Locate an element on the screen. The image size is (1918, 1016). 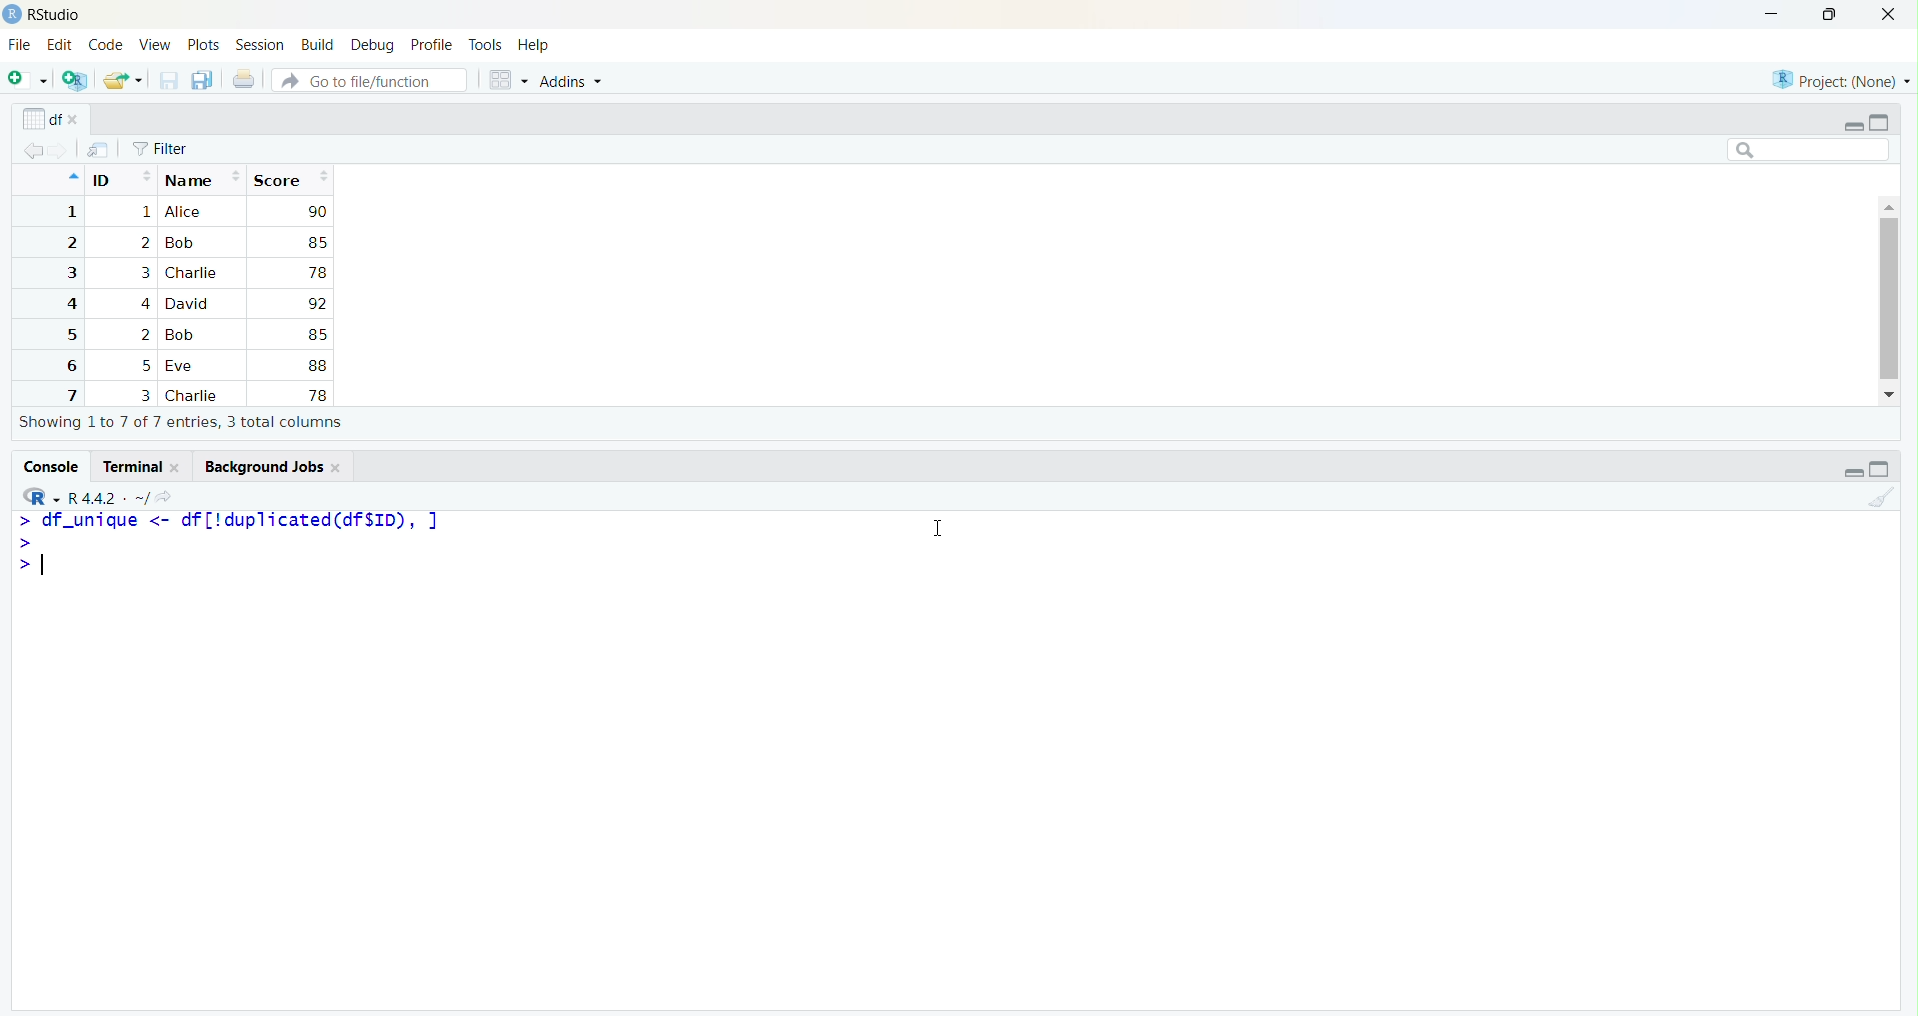
85 is located at coordinates (316, 334).